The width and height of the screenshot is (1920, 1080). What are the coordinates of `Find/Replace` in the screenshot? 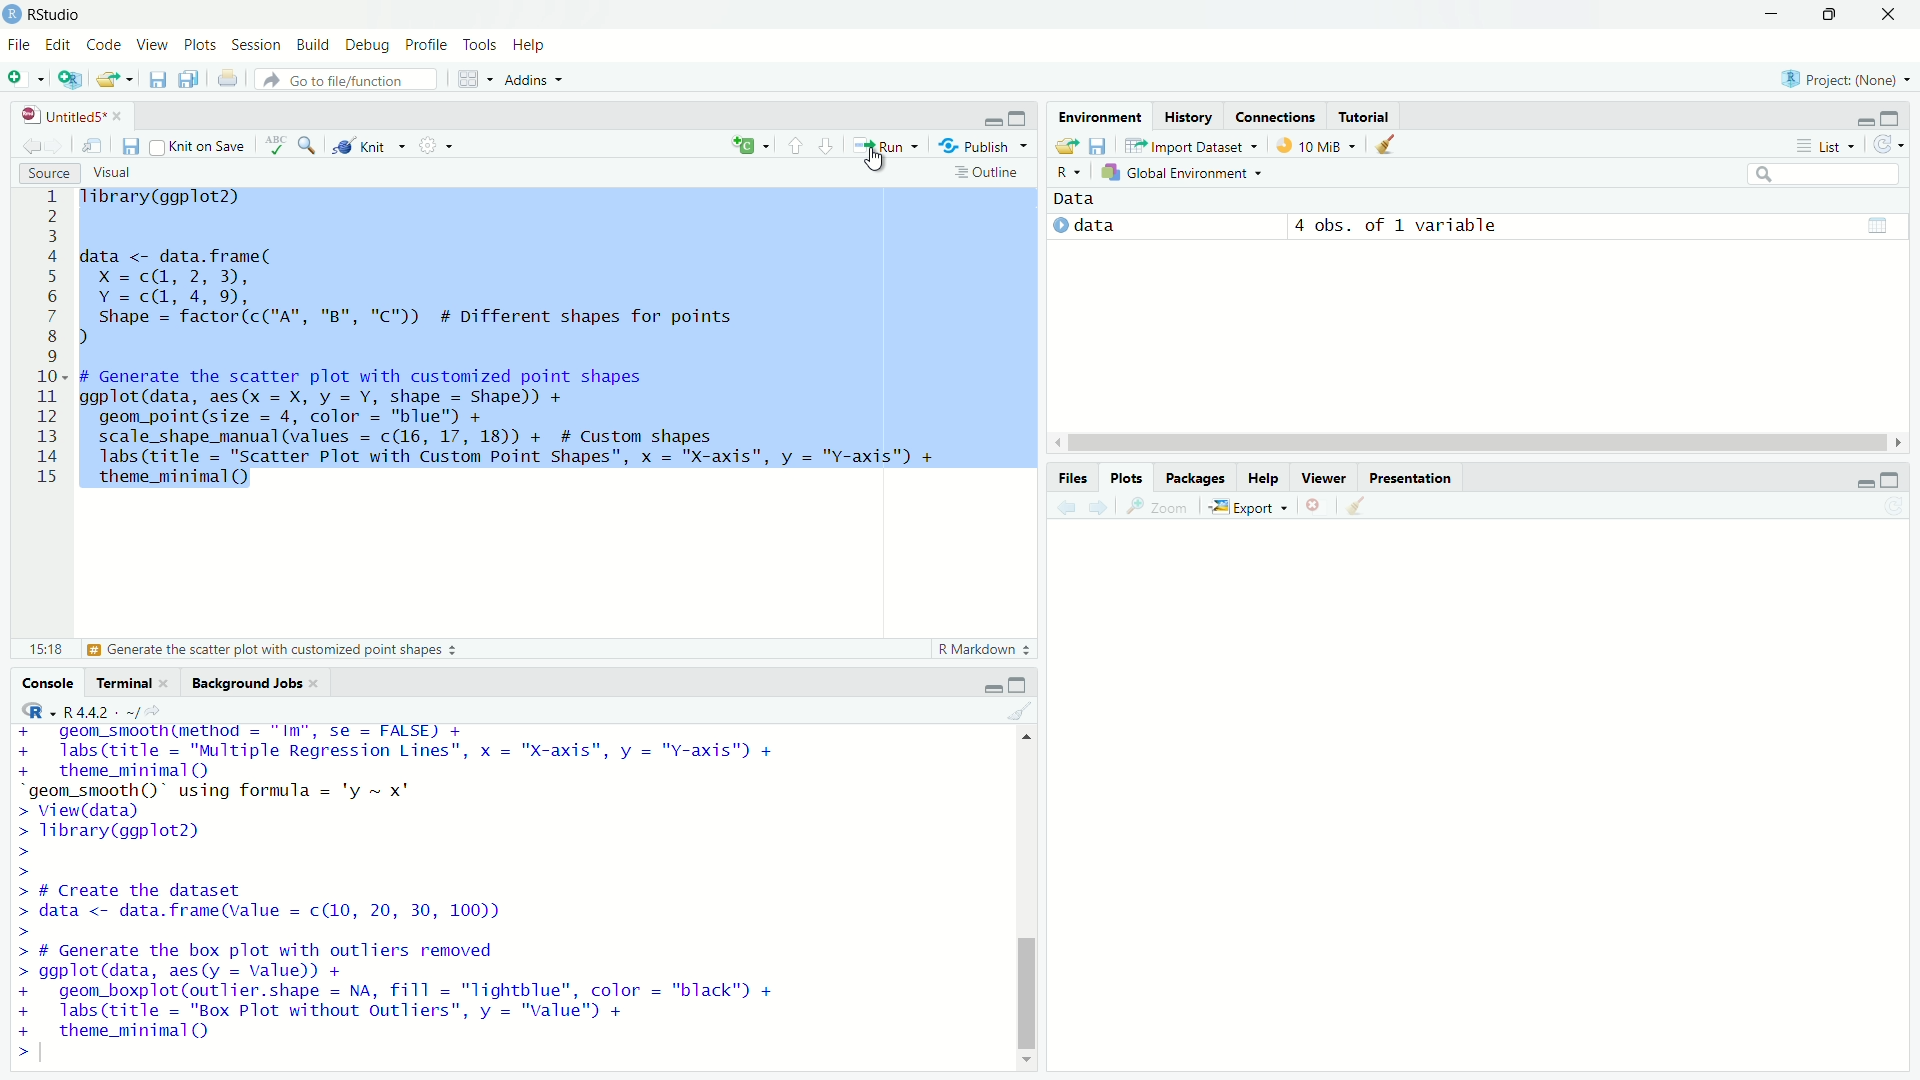 It's located at (309, 145).